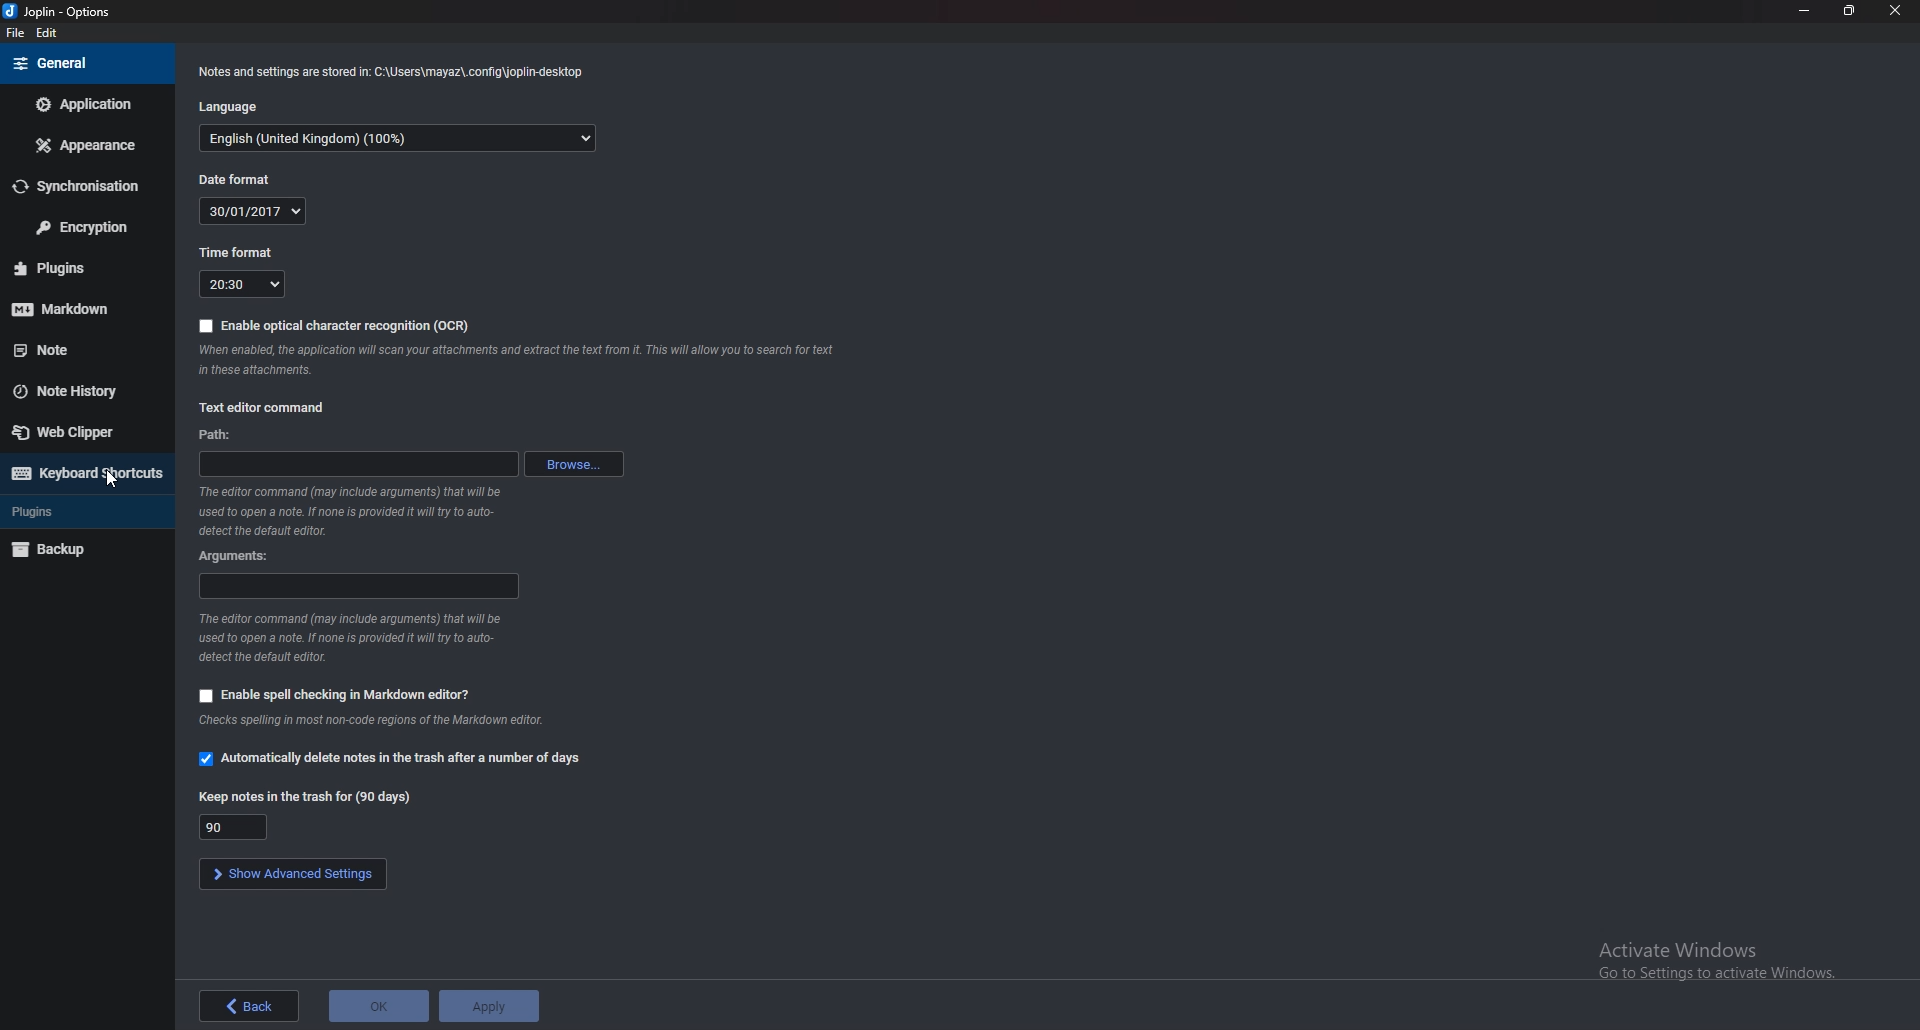  I want to click on Date format, so click(254, 211).